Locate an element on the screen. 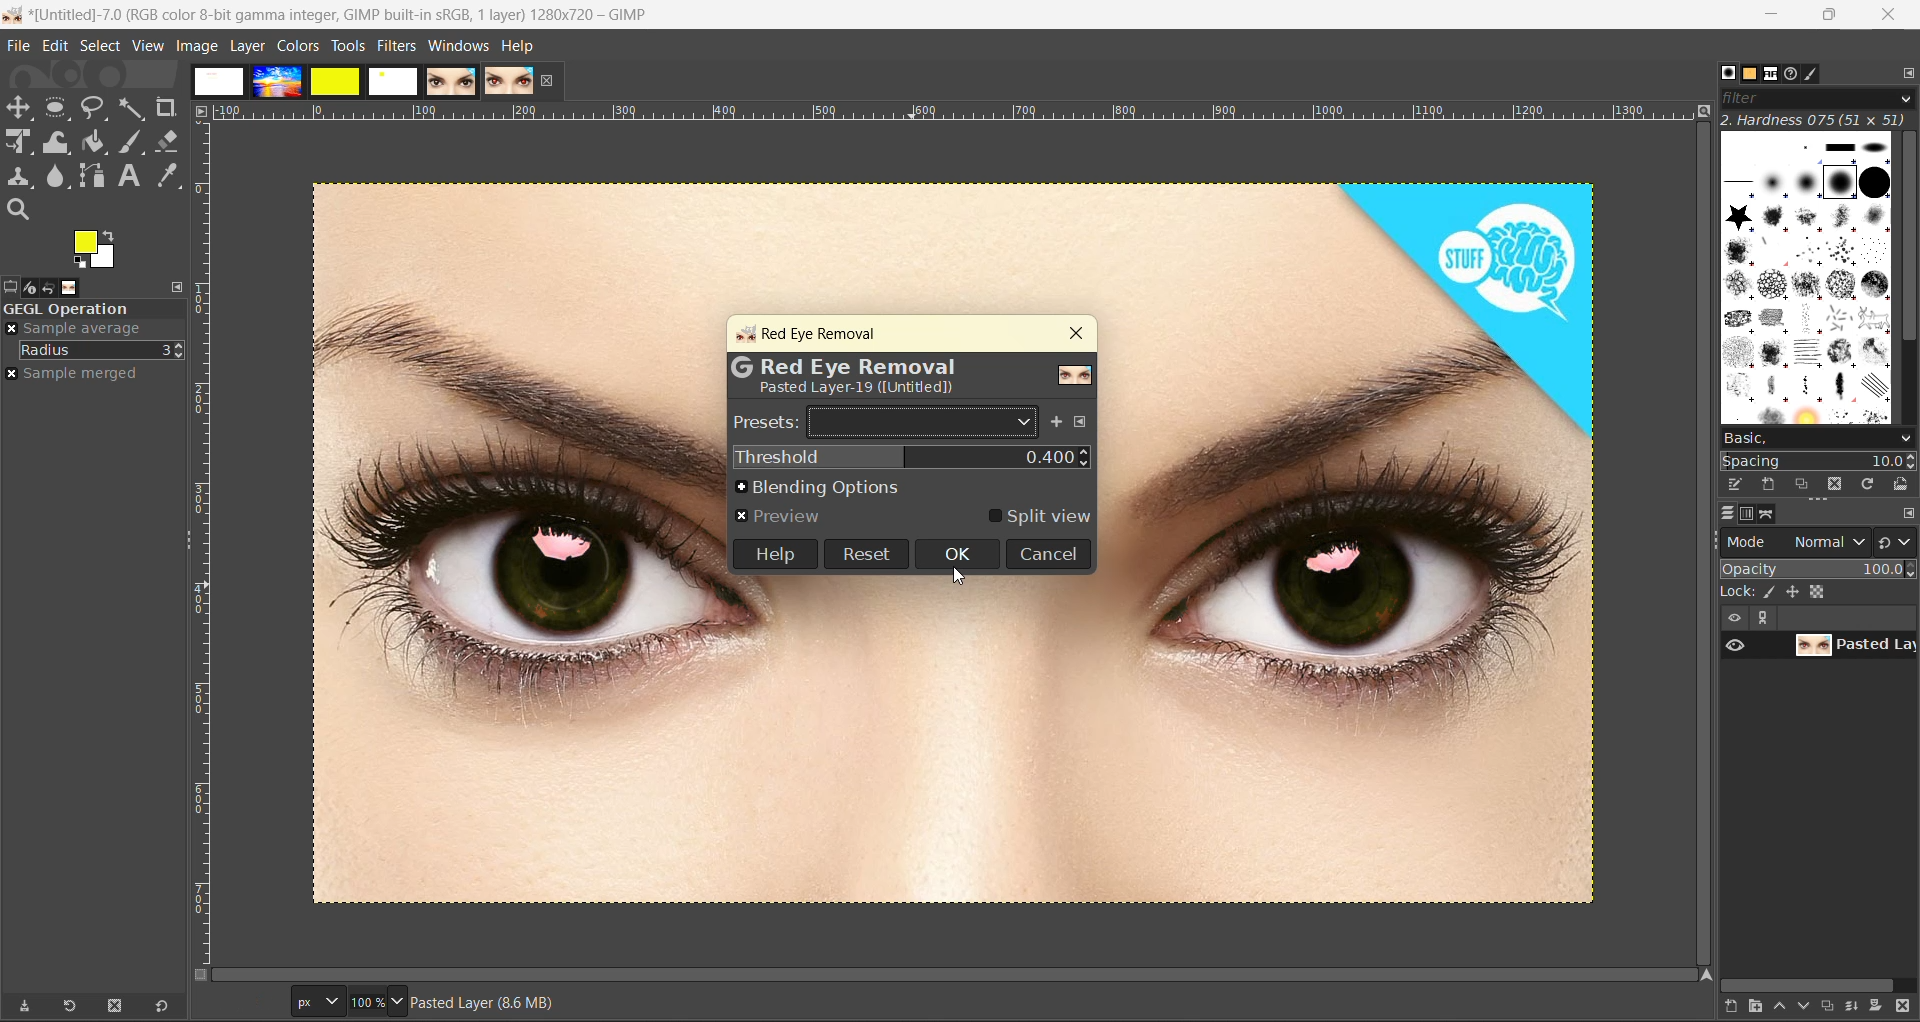 Image resolution: width=1920 pixels, height=1022 pixels. delete this layer is located at coordinates (1908, 1011).